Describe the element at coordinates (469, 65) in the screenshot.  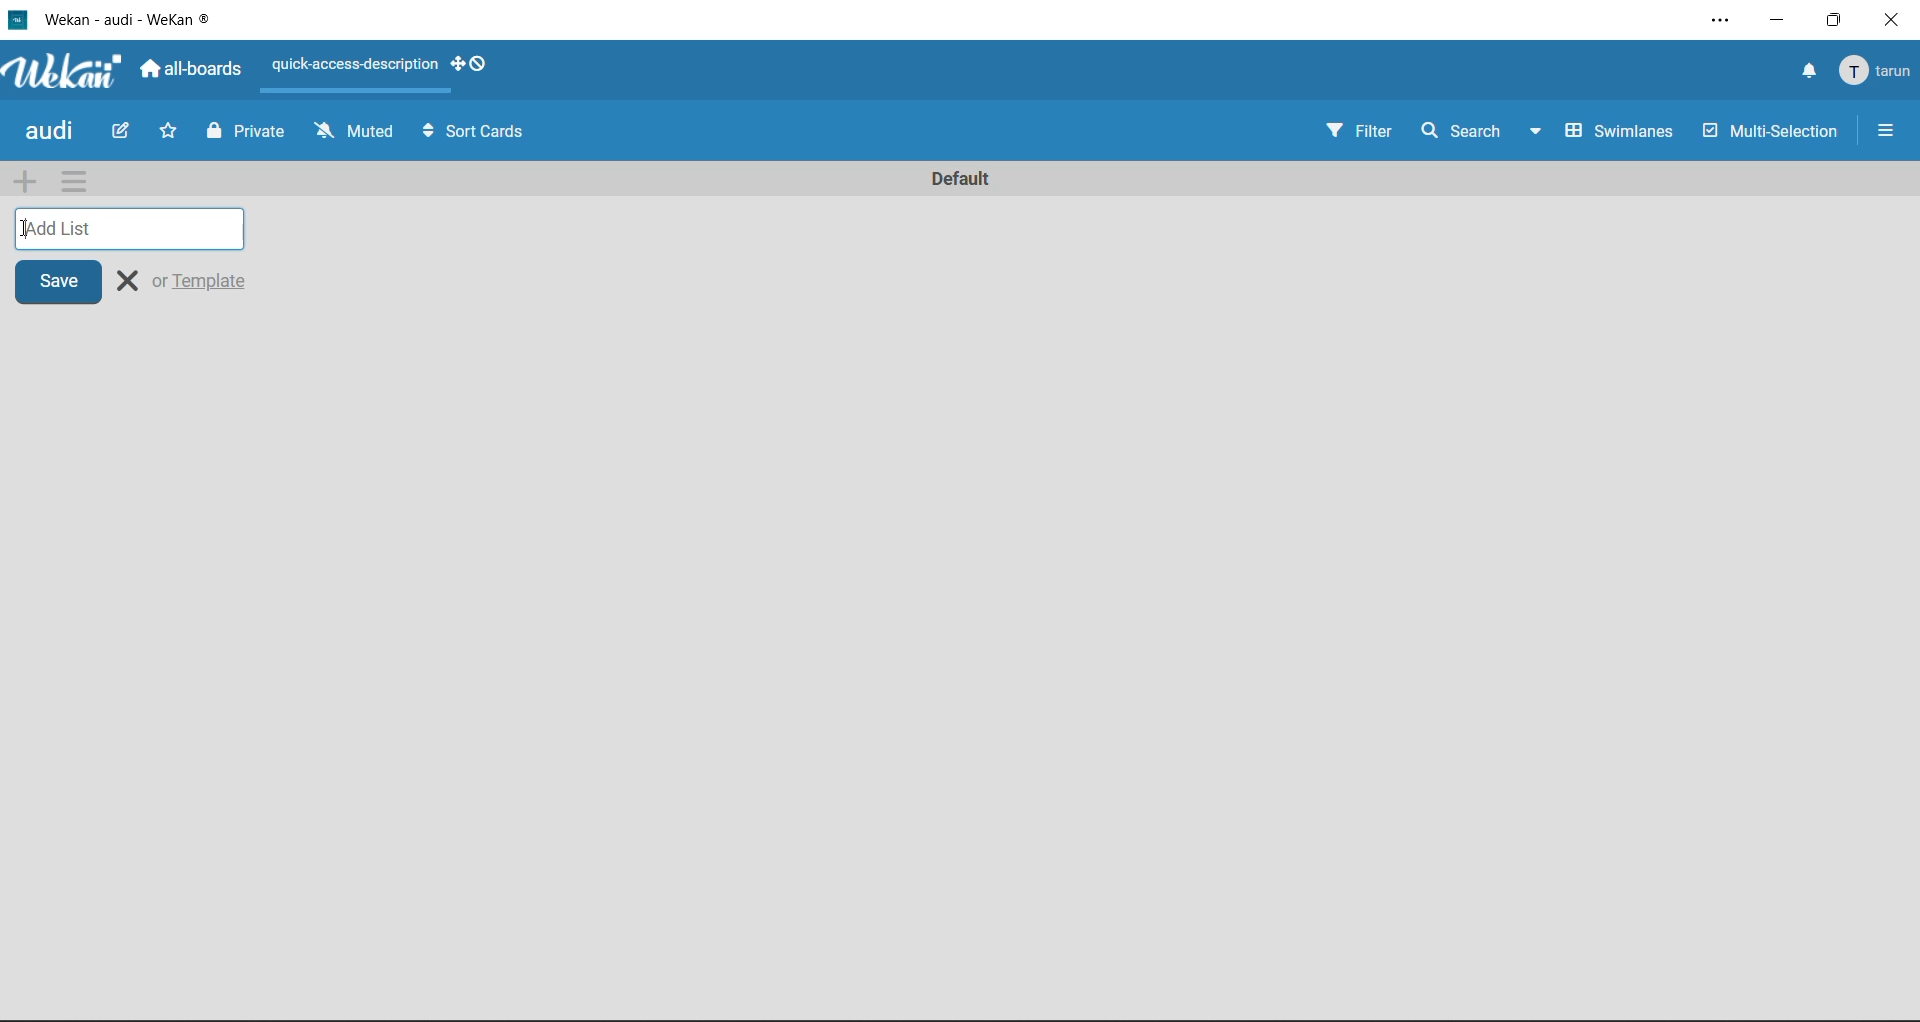
I see `show desktop drag handles` at that location.